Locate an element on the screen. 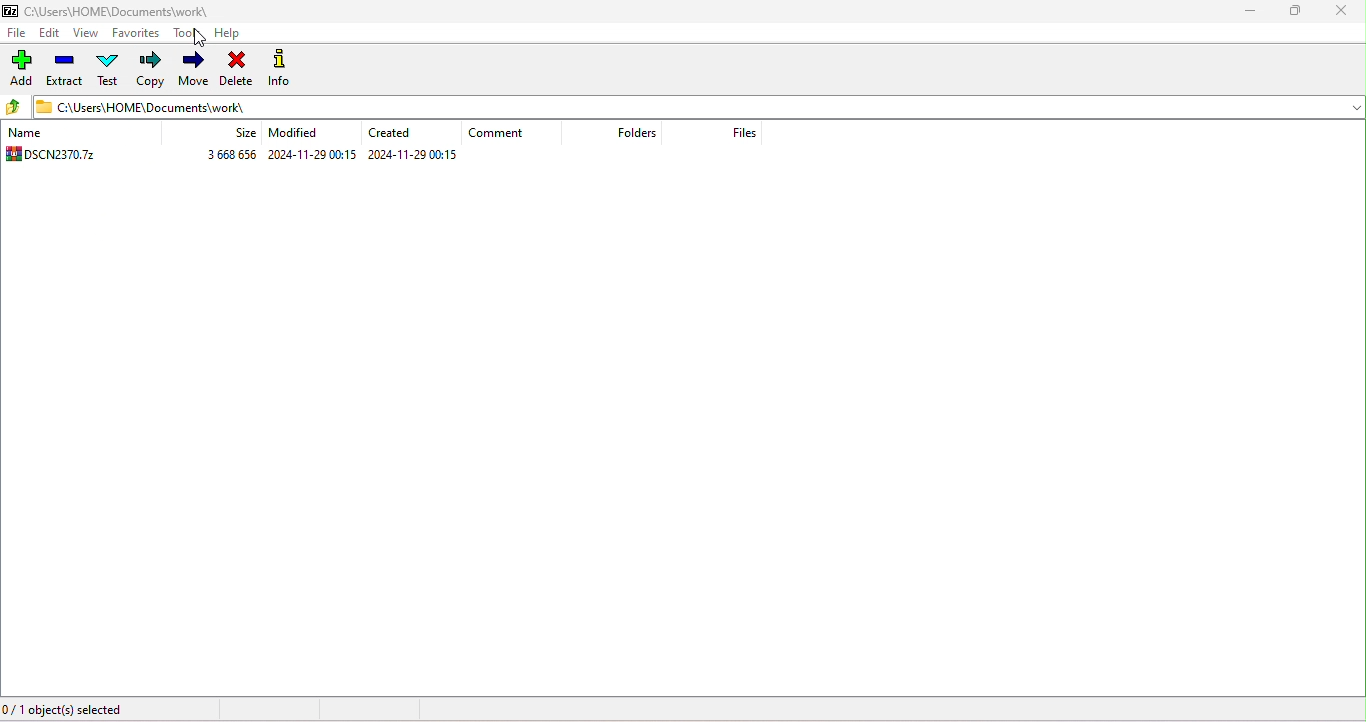 The height and width of the screenshot is (722, 1366). 0/1 object(s) selected is located at coordinates (79, 710).